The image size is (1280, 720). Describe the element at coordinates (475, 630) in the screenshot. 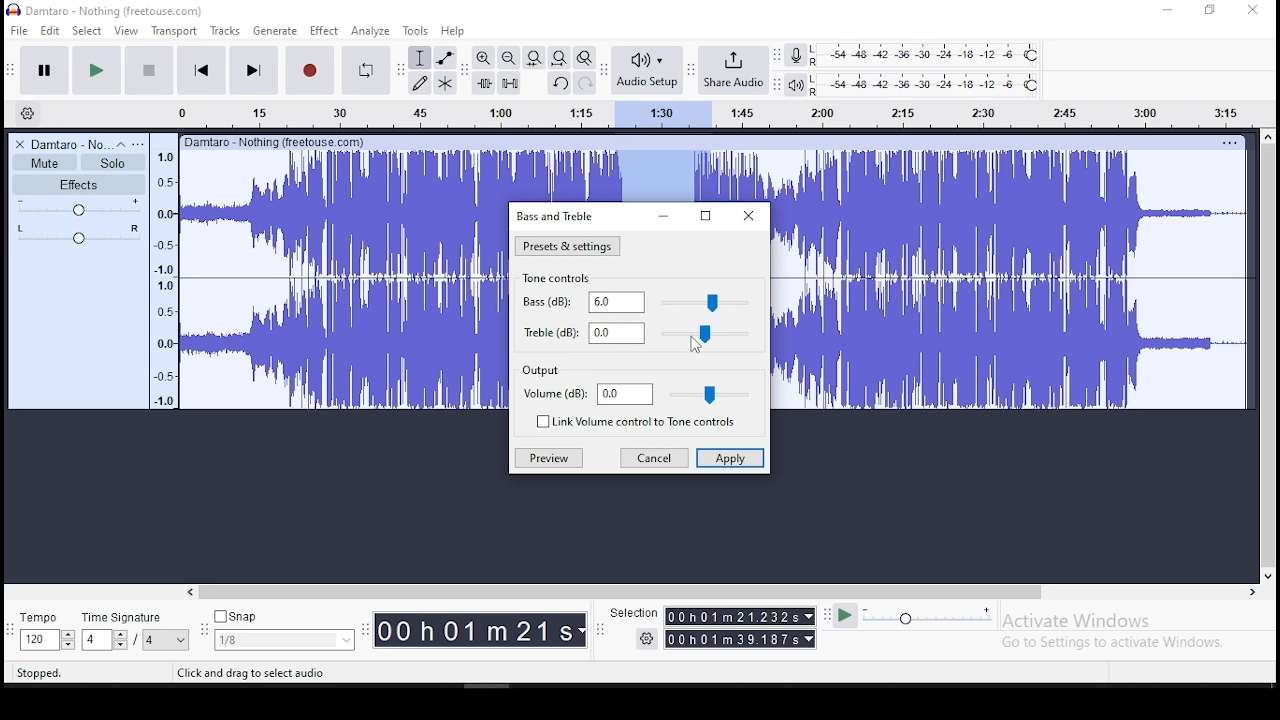

I see `0O0hO01m21s` at that location.